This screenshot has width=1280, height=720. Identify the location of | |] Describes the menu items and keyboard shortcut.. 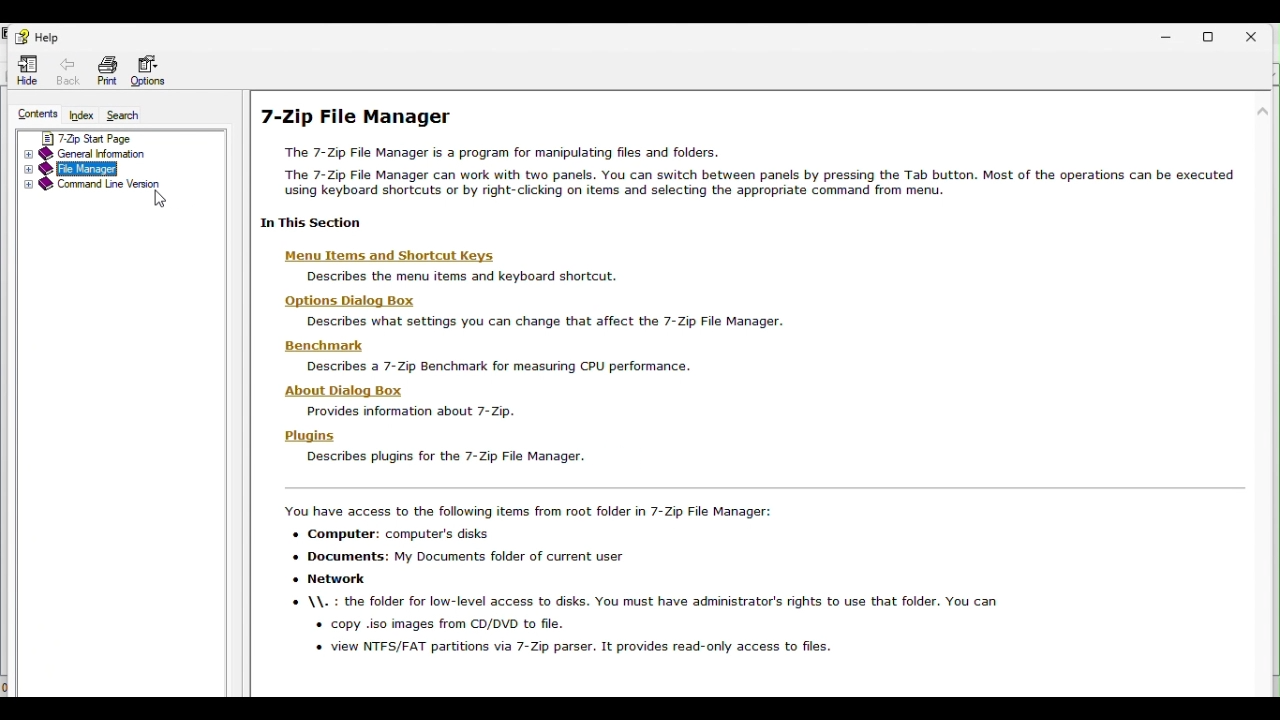
(471, 278).